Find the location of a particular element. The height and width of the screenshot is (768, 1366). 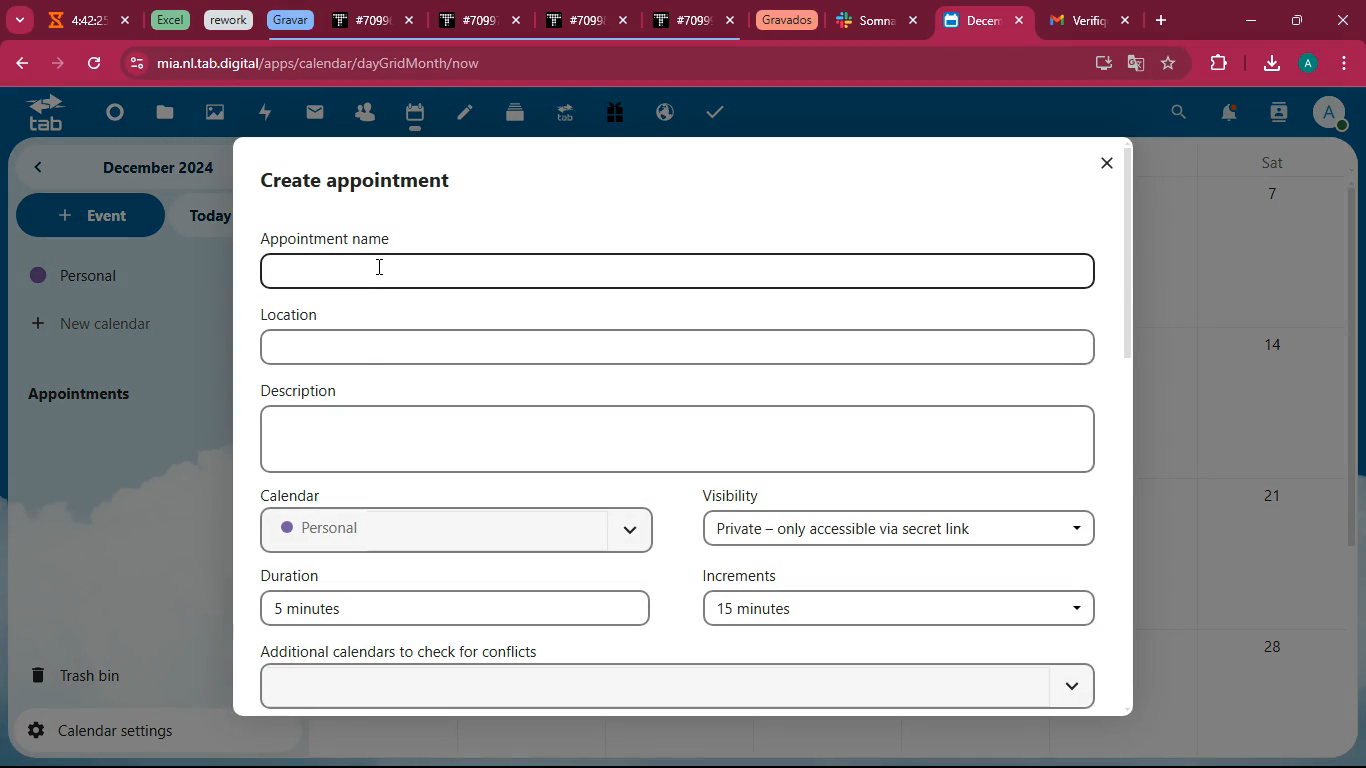

add tab is located at coordinates (1165, 21).